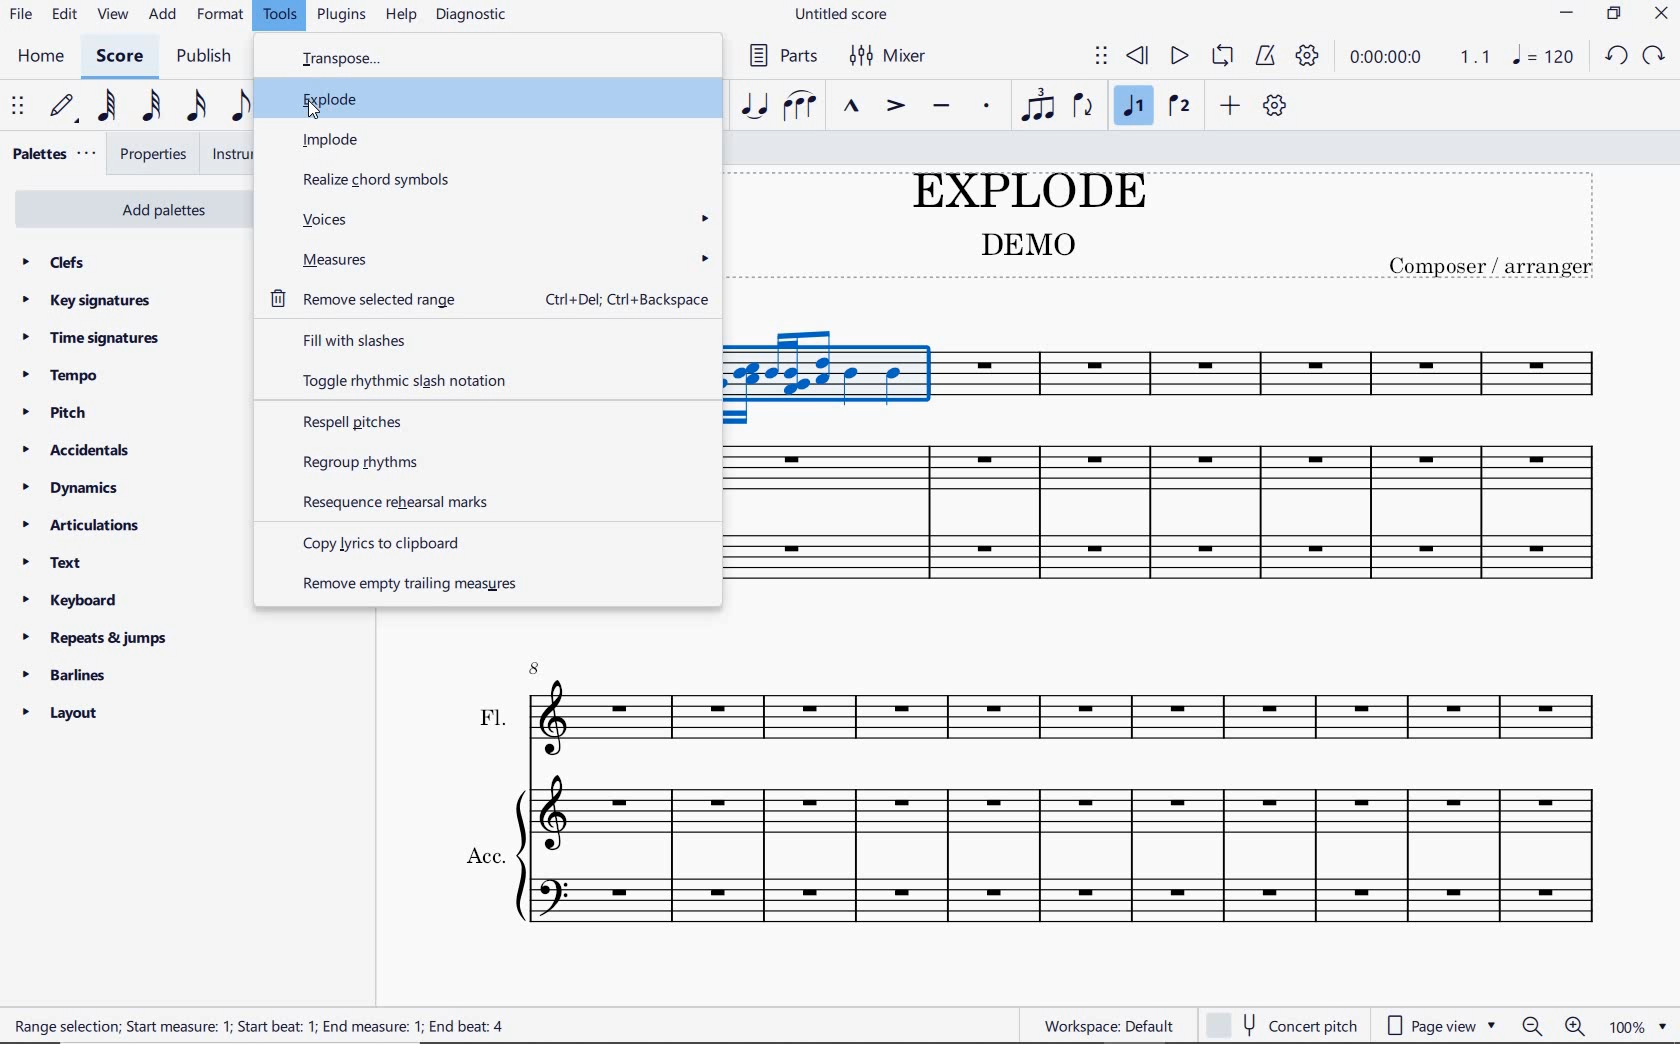 The image size is (1680, 1044). Describe the element at coordinates (943, 109) in the screenshot. I see `tenuto` at that location.